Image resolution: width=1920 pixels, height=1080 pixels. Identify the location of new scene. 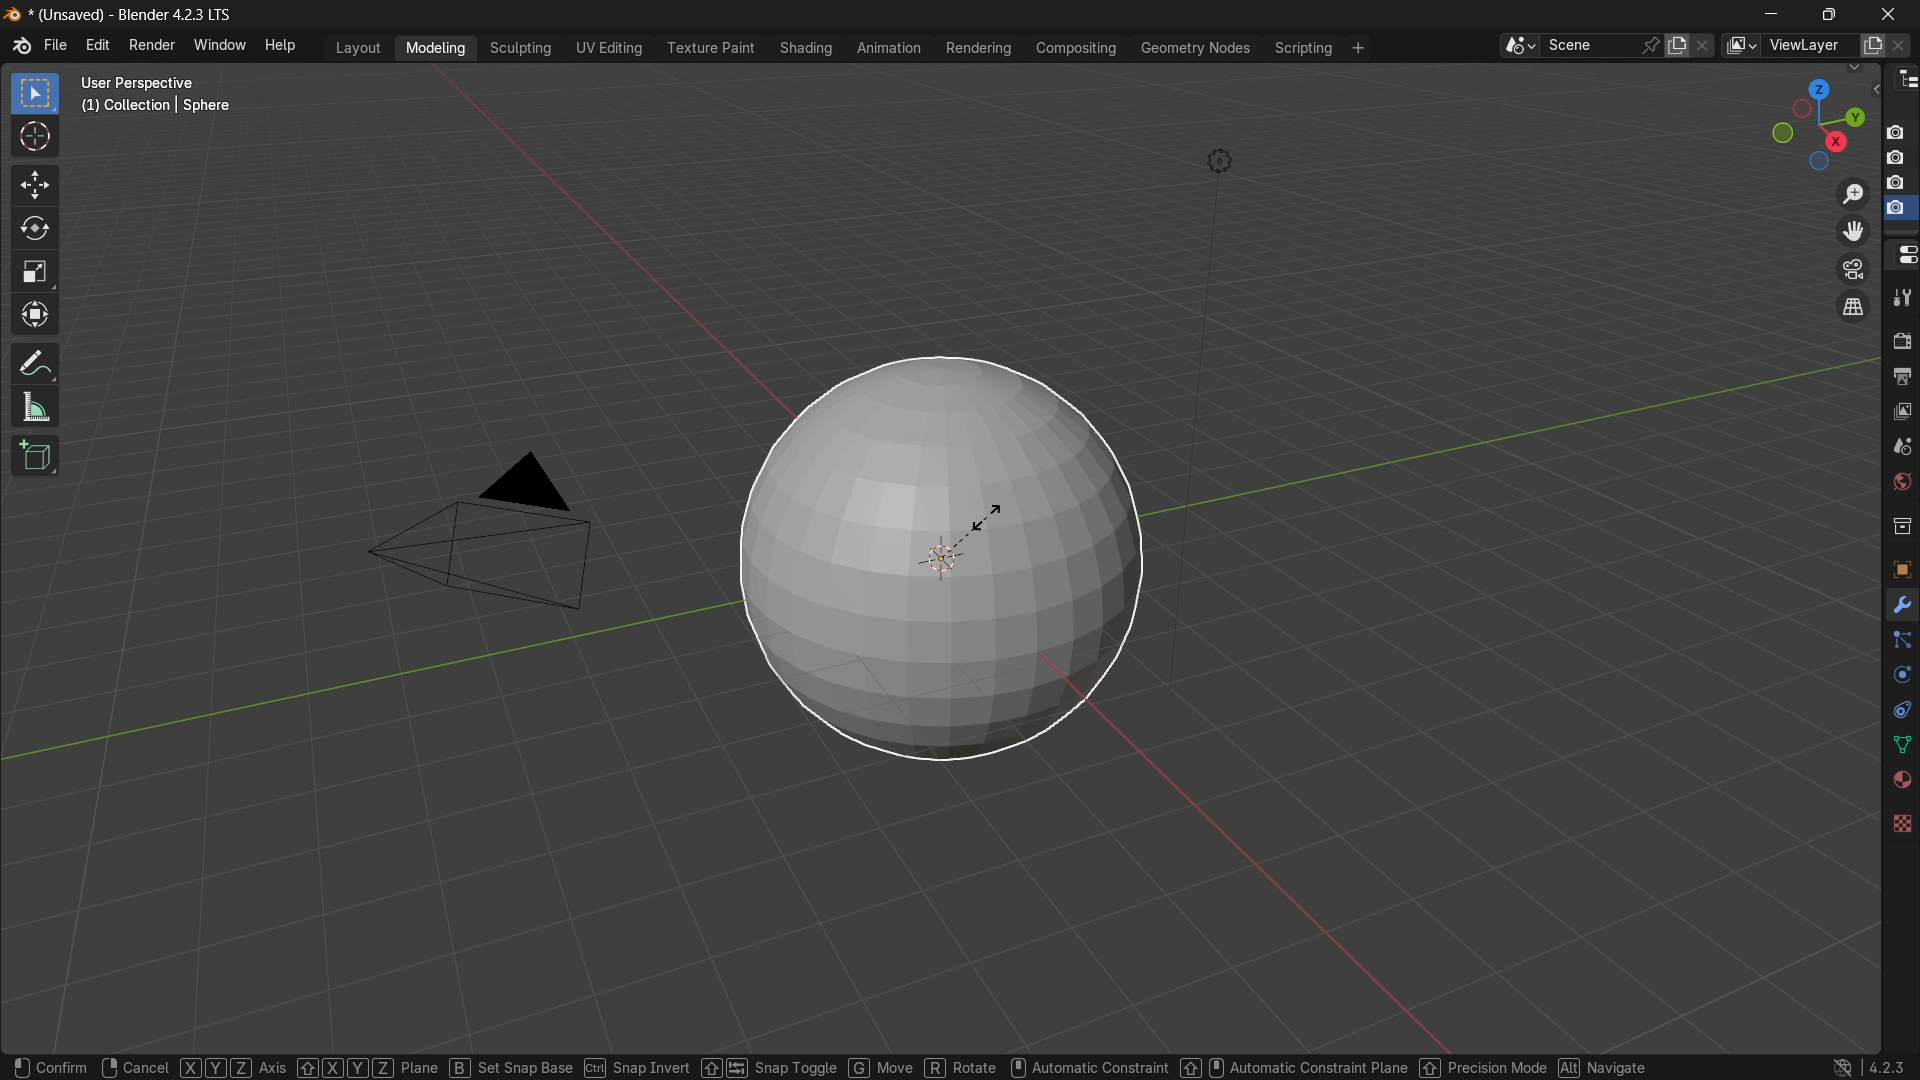
(1678, 45).